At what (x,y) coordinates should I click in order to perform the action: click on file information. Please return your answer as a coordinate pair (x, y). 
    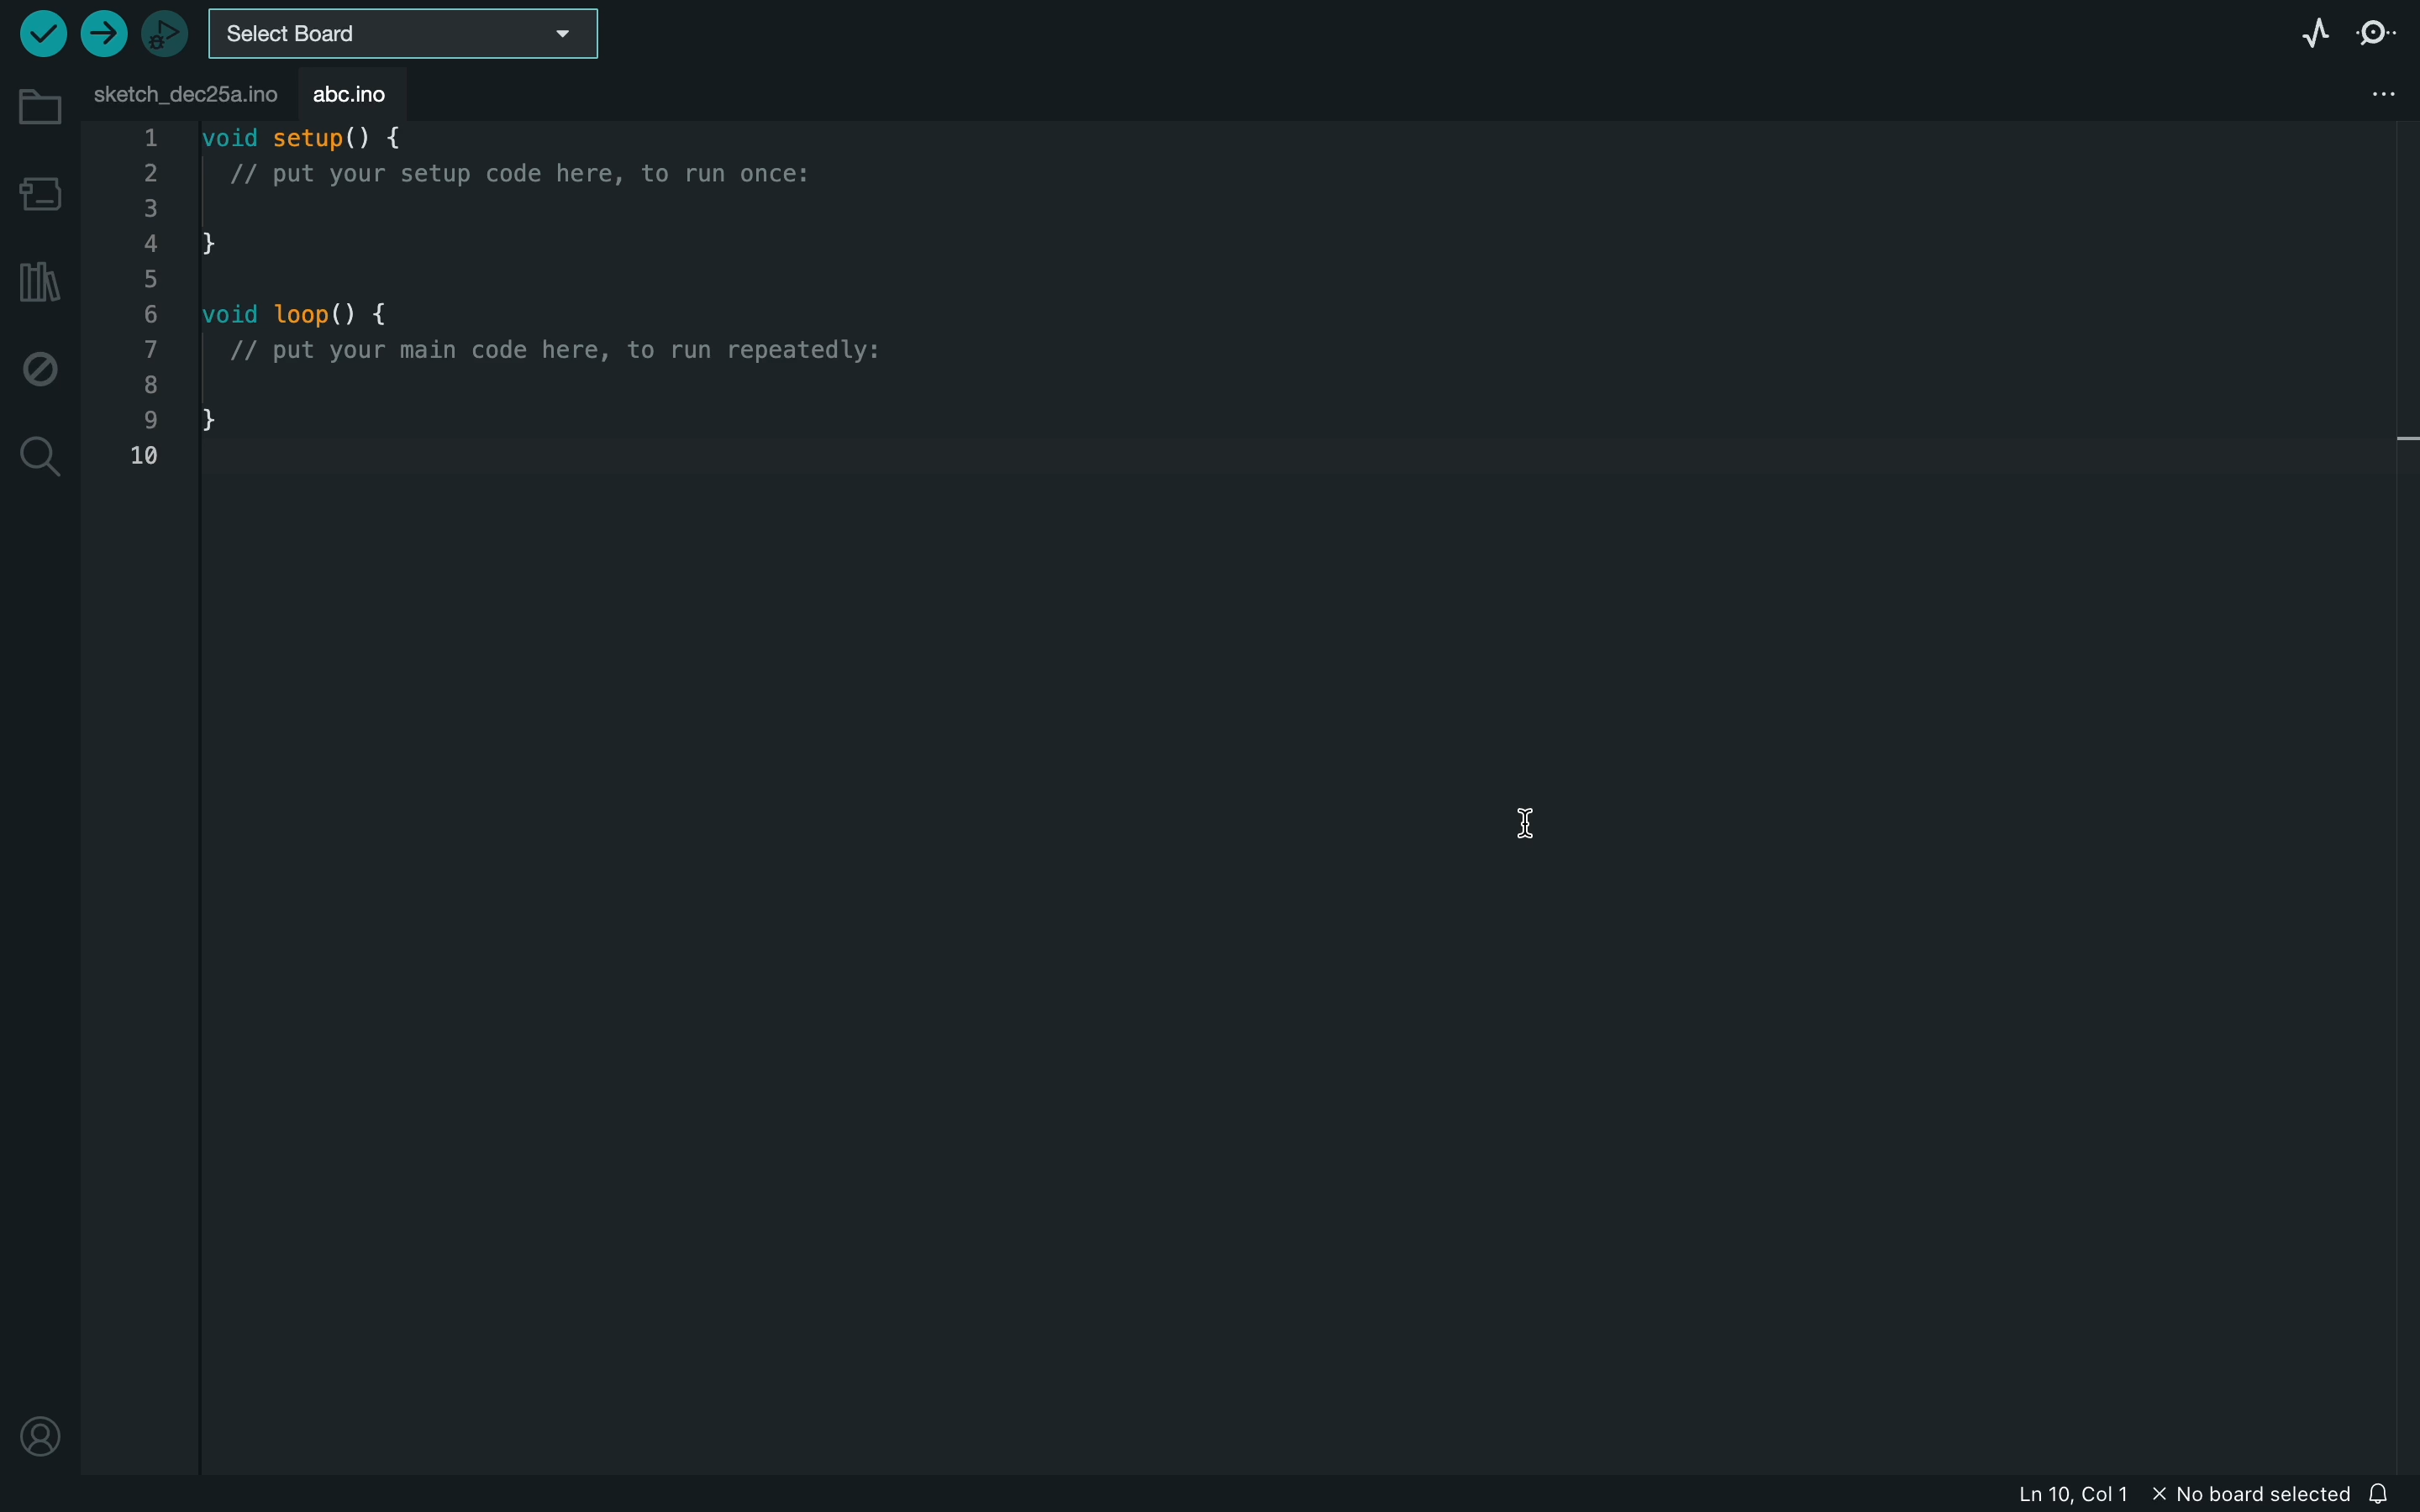
    Looking at the image, I should click on (2186, 1497).